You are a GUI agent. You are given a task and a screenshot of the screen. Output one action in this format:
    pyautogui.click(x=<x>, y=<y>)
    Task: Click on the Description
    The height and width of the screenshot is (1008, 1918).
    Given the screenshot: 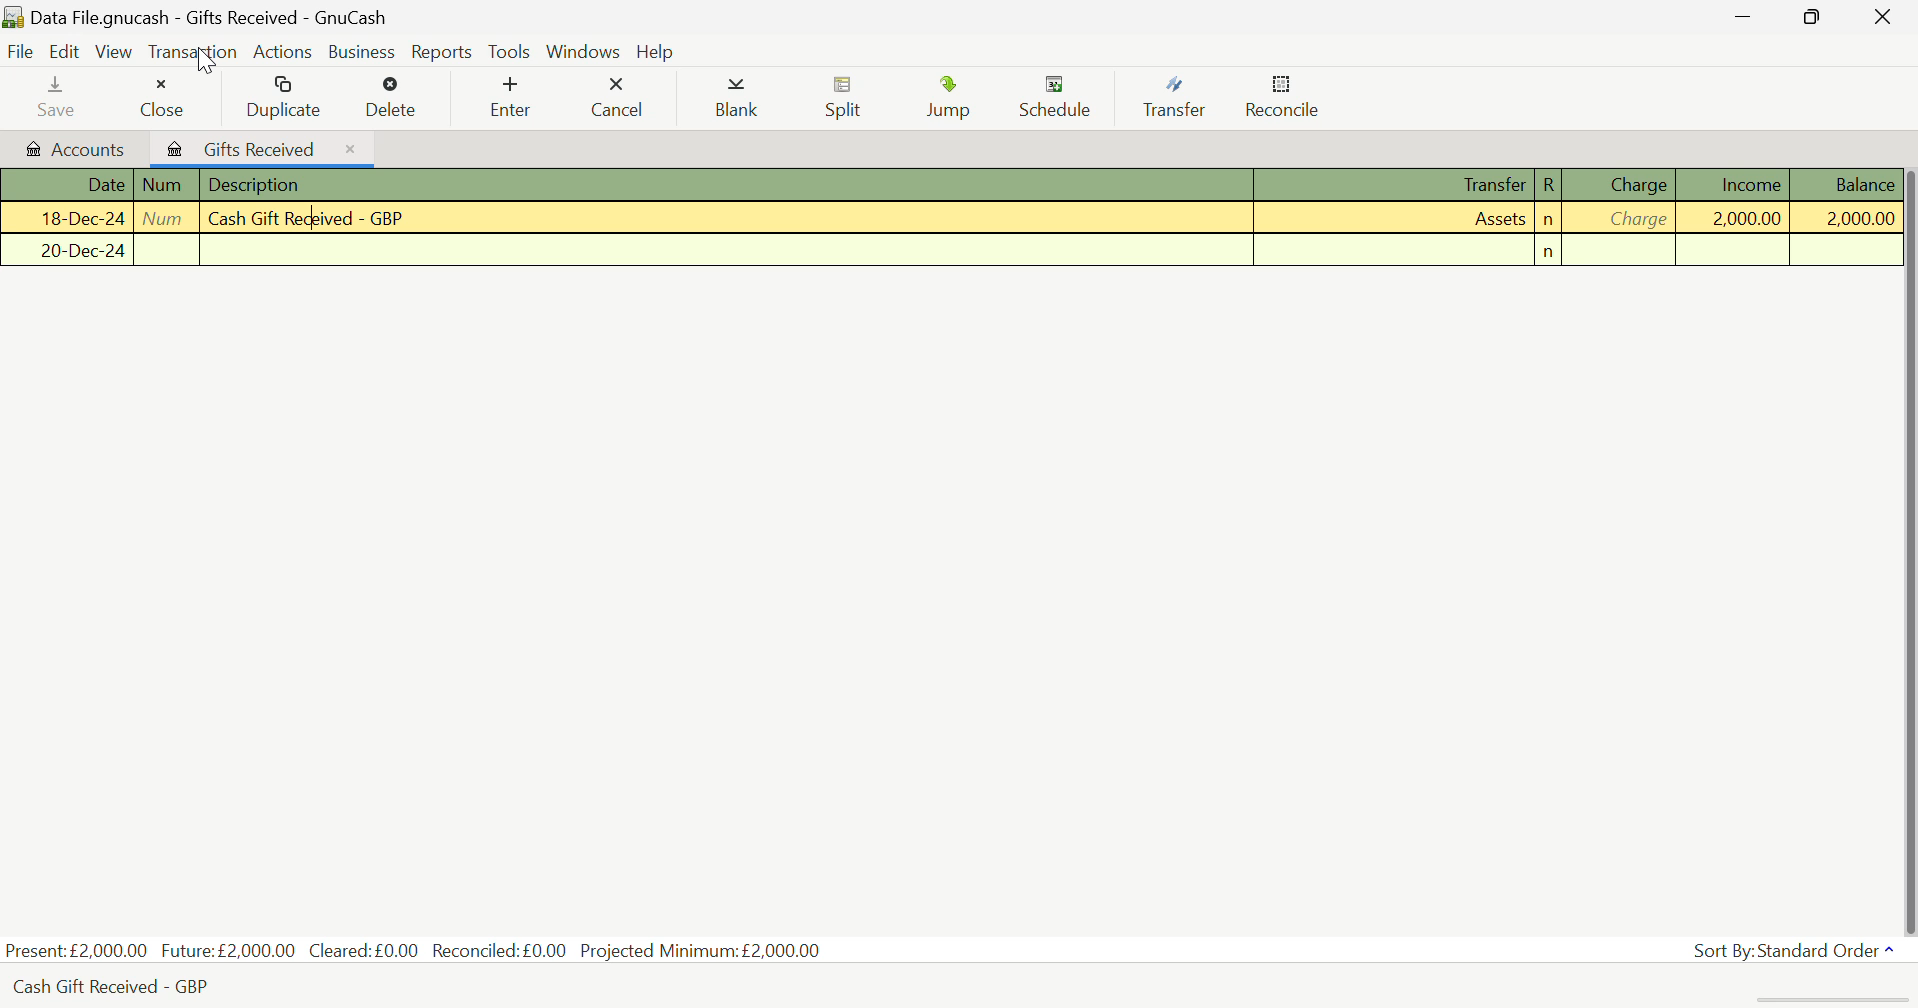 What is the action you would take?
    pyautogui.click(x=725, y=251)
    